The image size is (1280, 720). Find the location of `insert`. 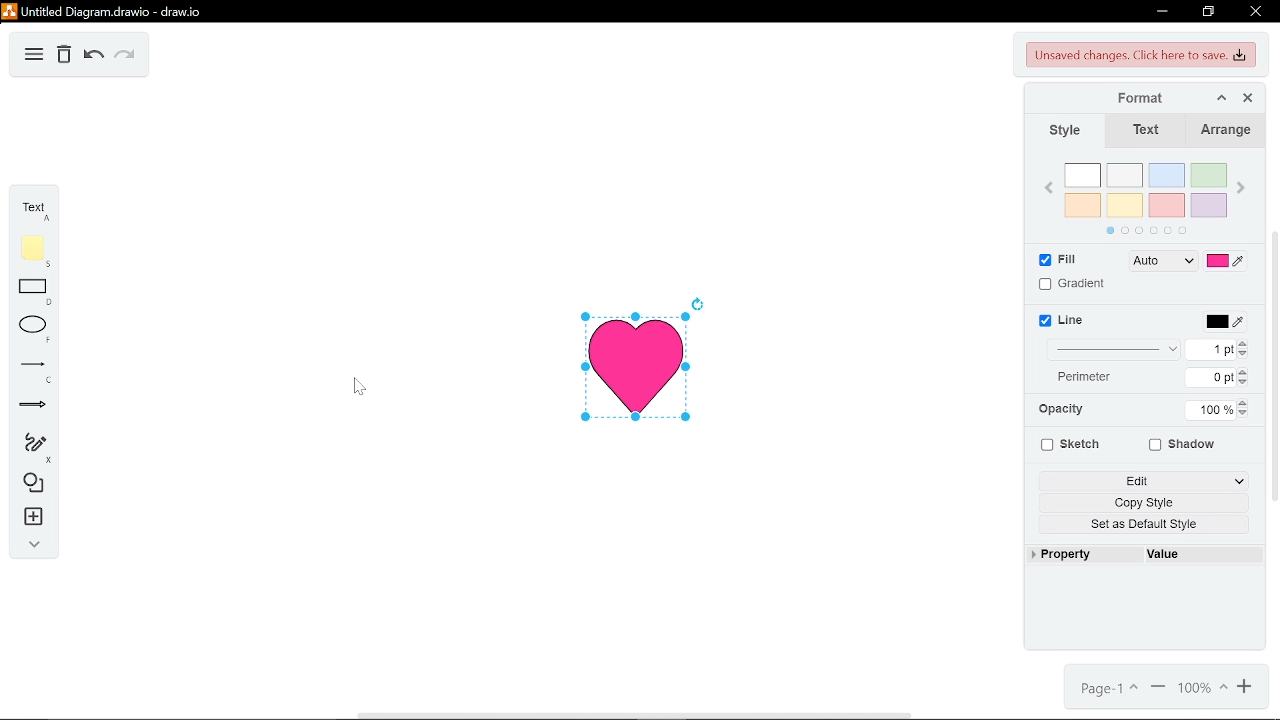

insert is located at coordinates (31, 516).